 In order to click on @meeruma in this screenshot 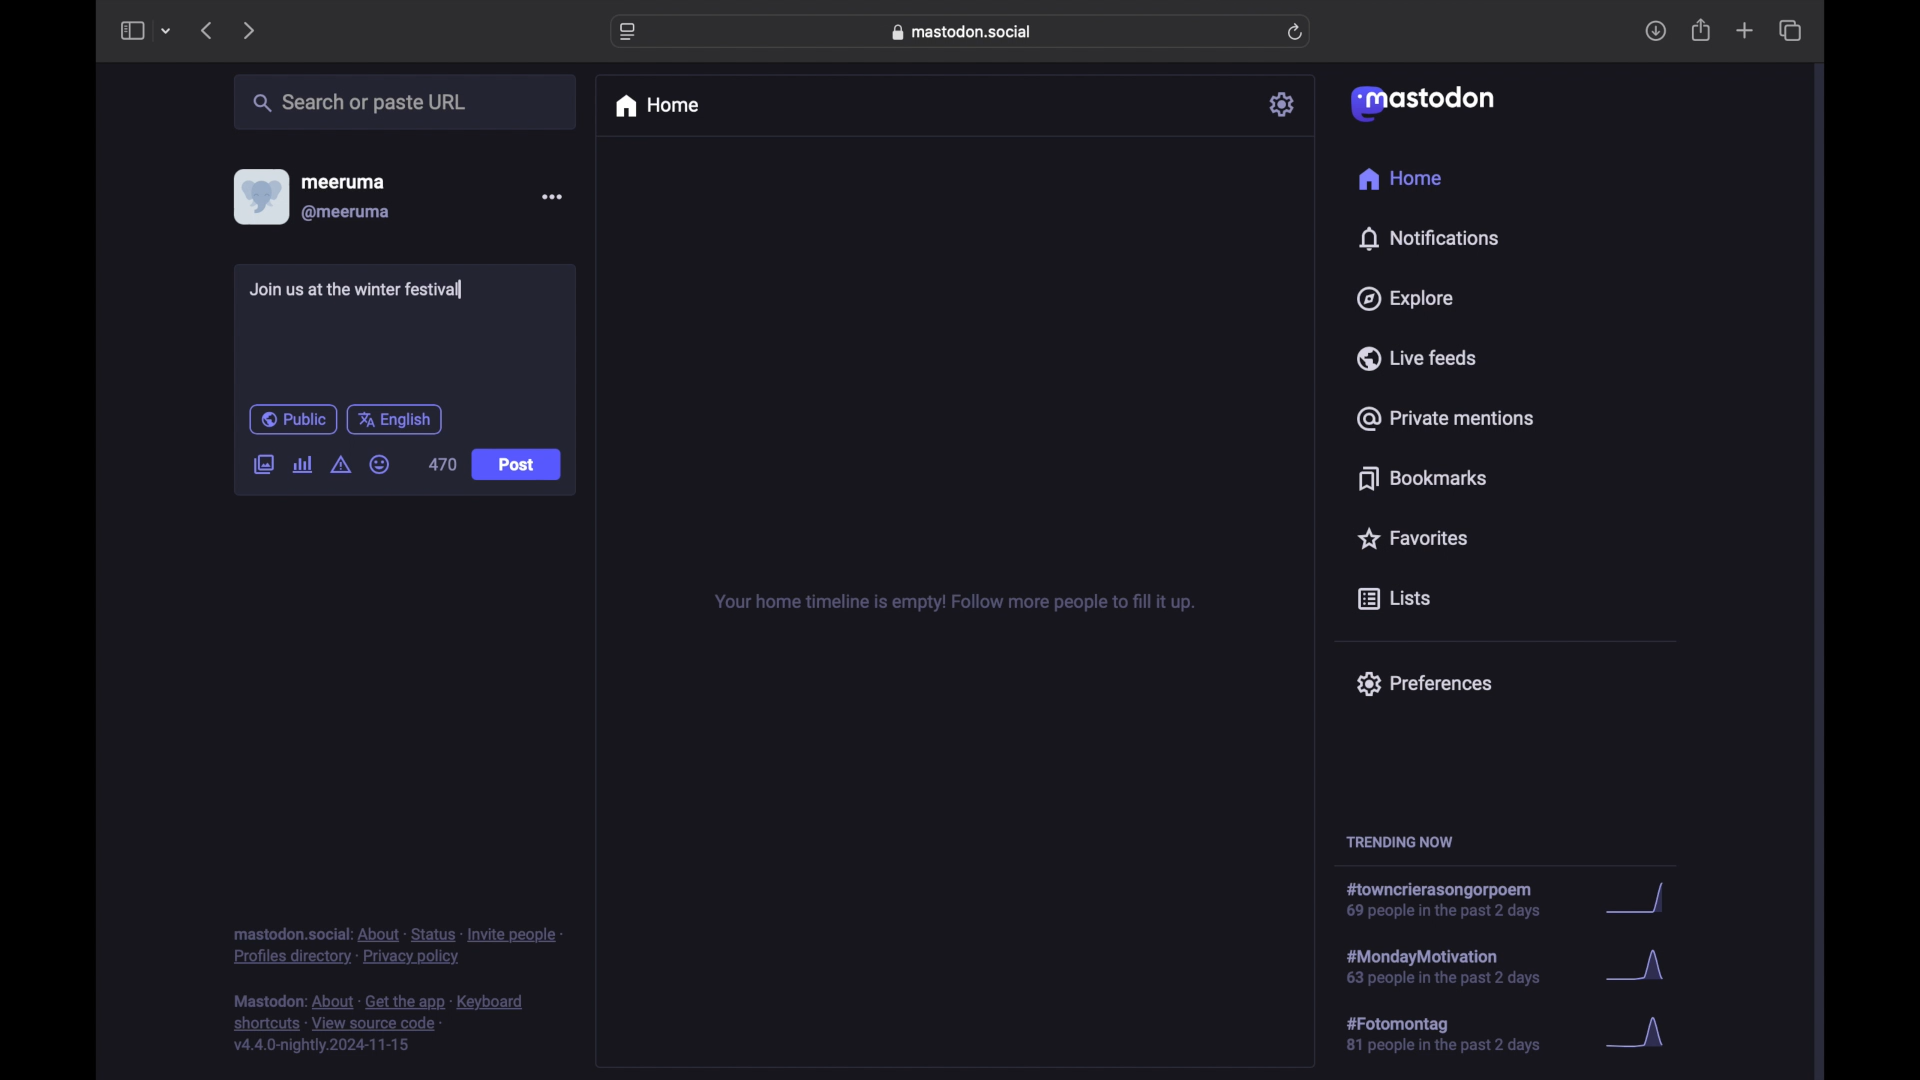, I will do `click(346, 213)`.